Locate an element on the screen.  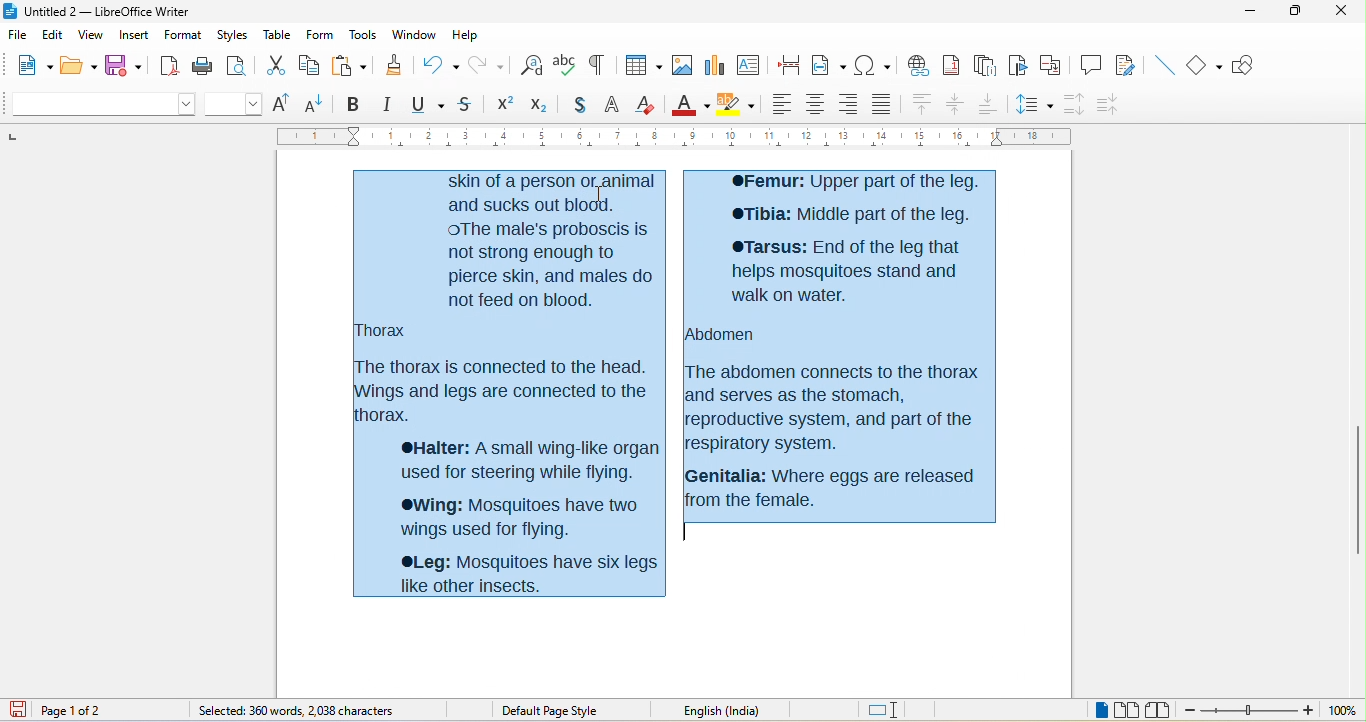
cursor is located at coordinates (82, 510).